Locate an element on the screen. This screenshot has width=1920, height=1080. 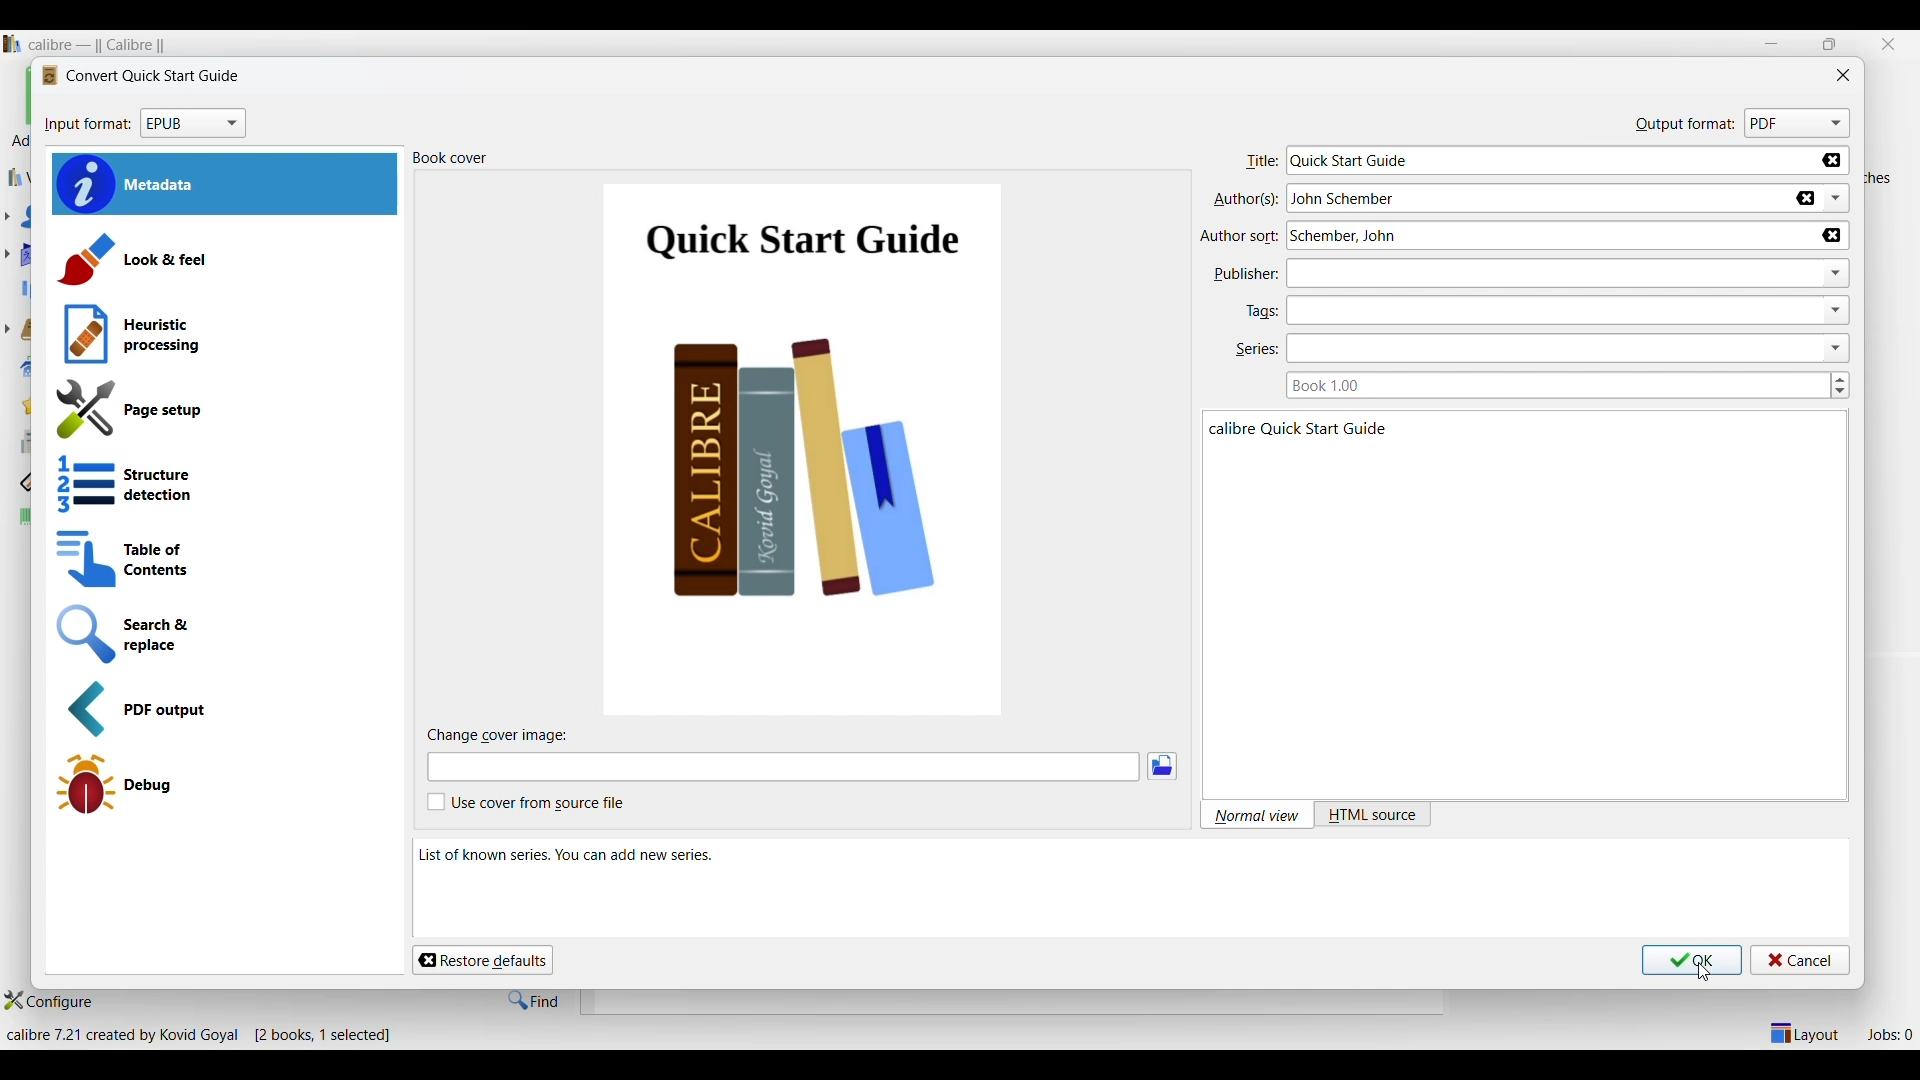
dropdown is located at coordinates (1836, 274).